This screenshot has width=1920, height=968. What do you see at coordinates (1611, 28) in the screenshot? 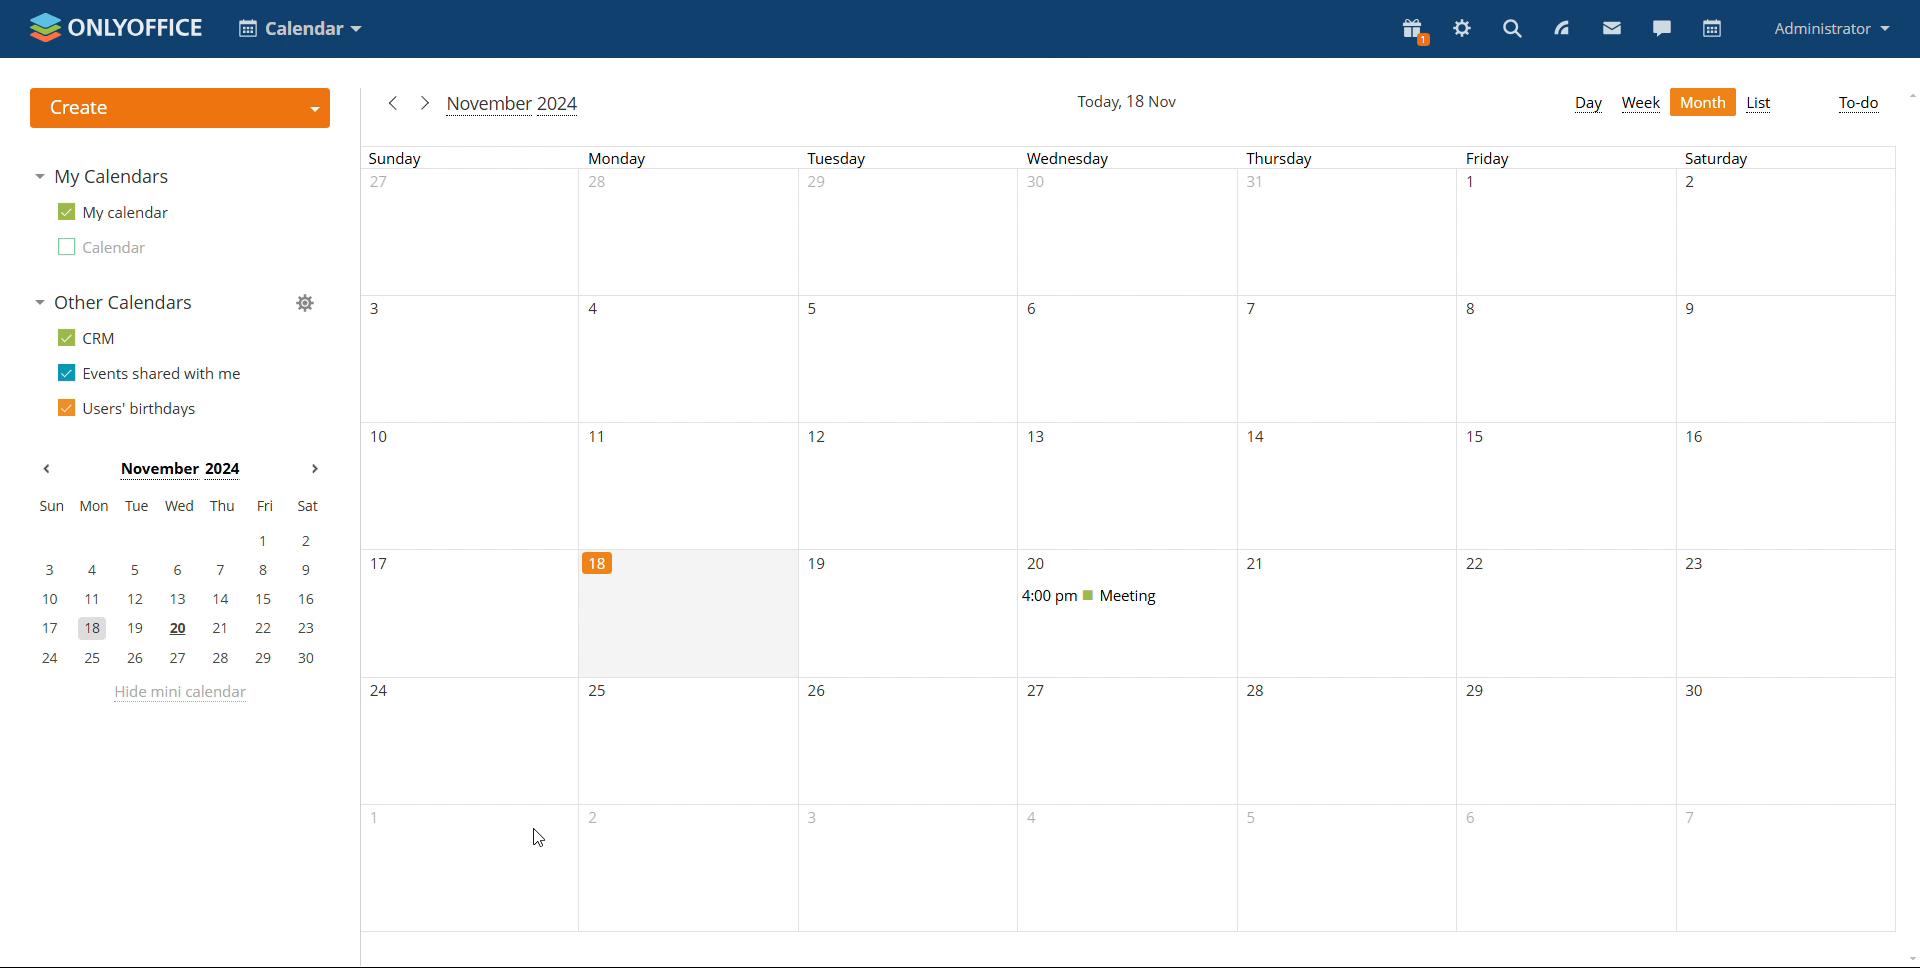
I see `mail` at bounding box center [1611, 28].